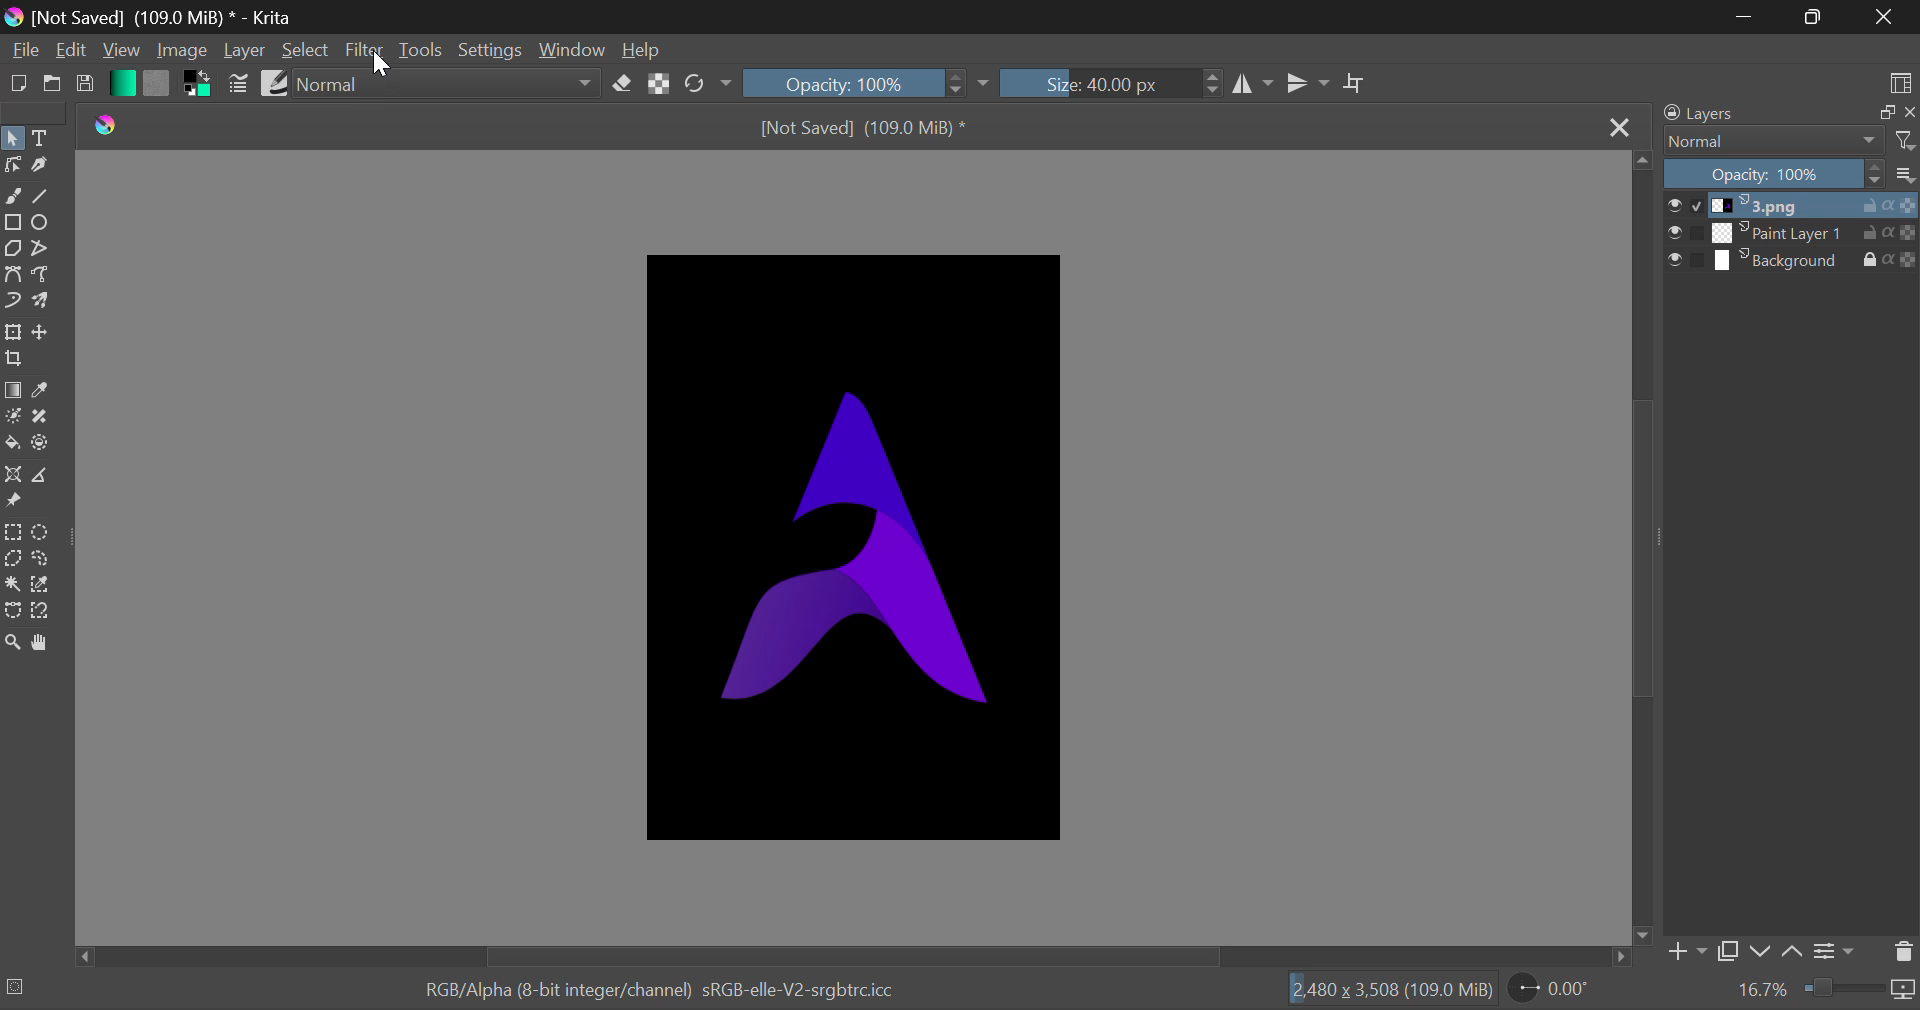 The image size is (1920, 1010). I want to click on 16.7%, so click(1763, 990).